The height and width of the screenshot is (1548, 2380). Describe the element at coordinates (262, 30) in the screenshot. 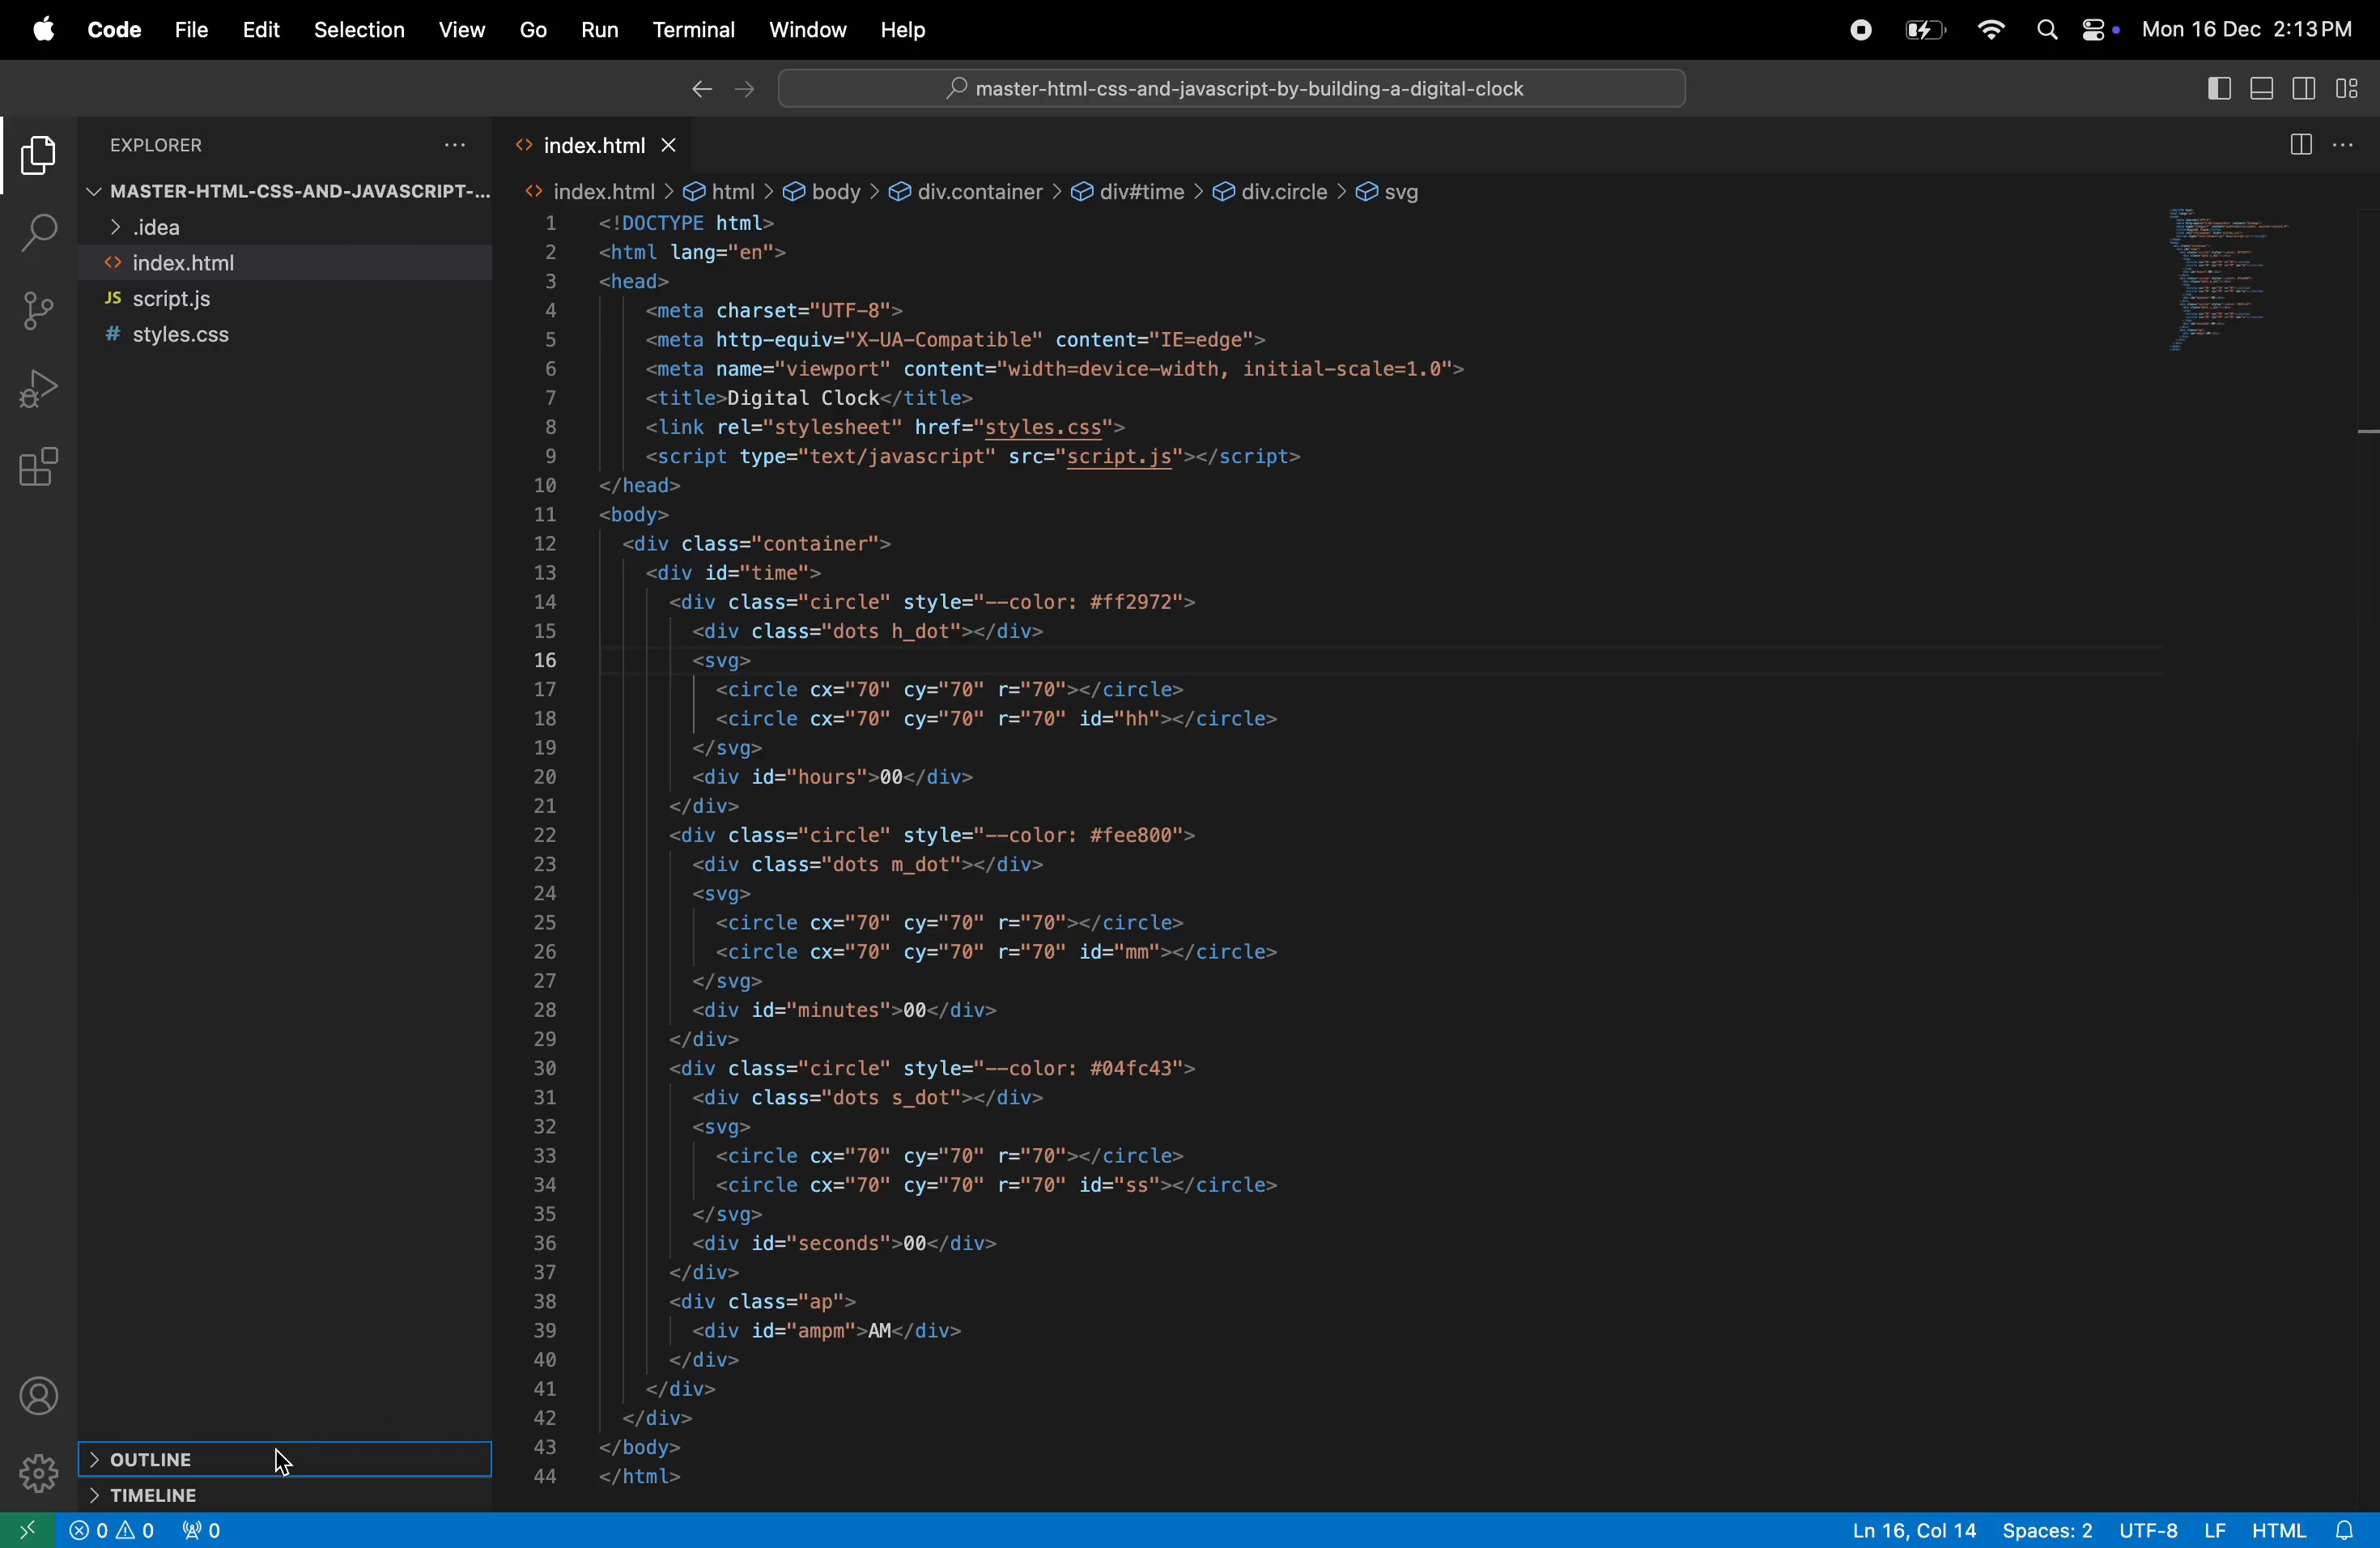

I see `Edit` at that location.